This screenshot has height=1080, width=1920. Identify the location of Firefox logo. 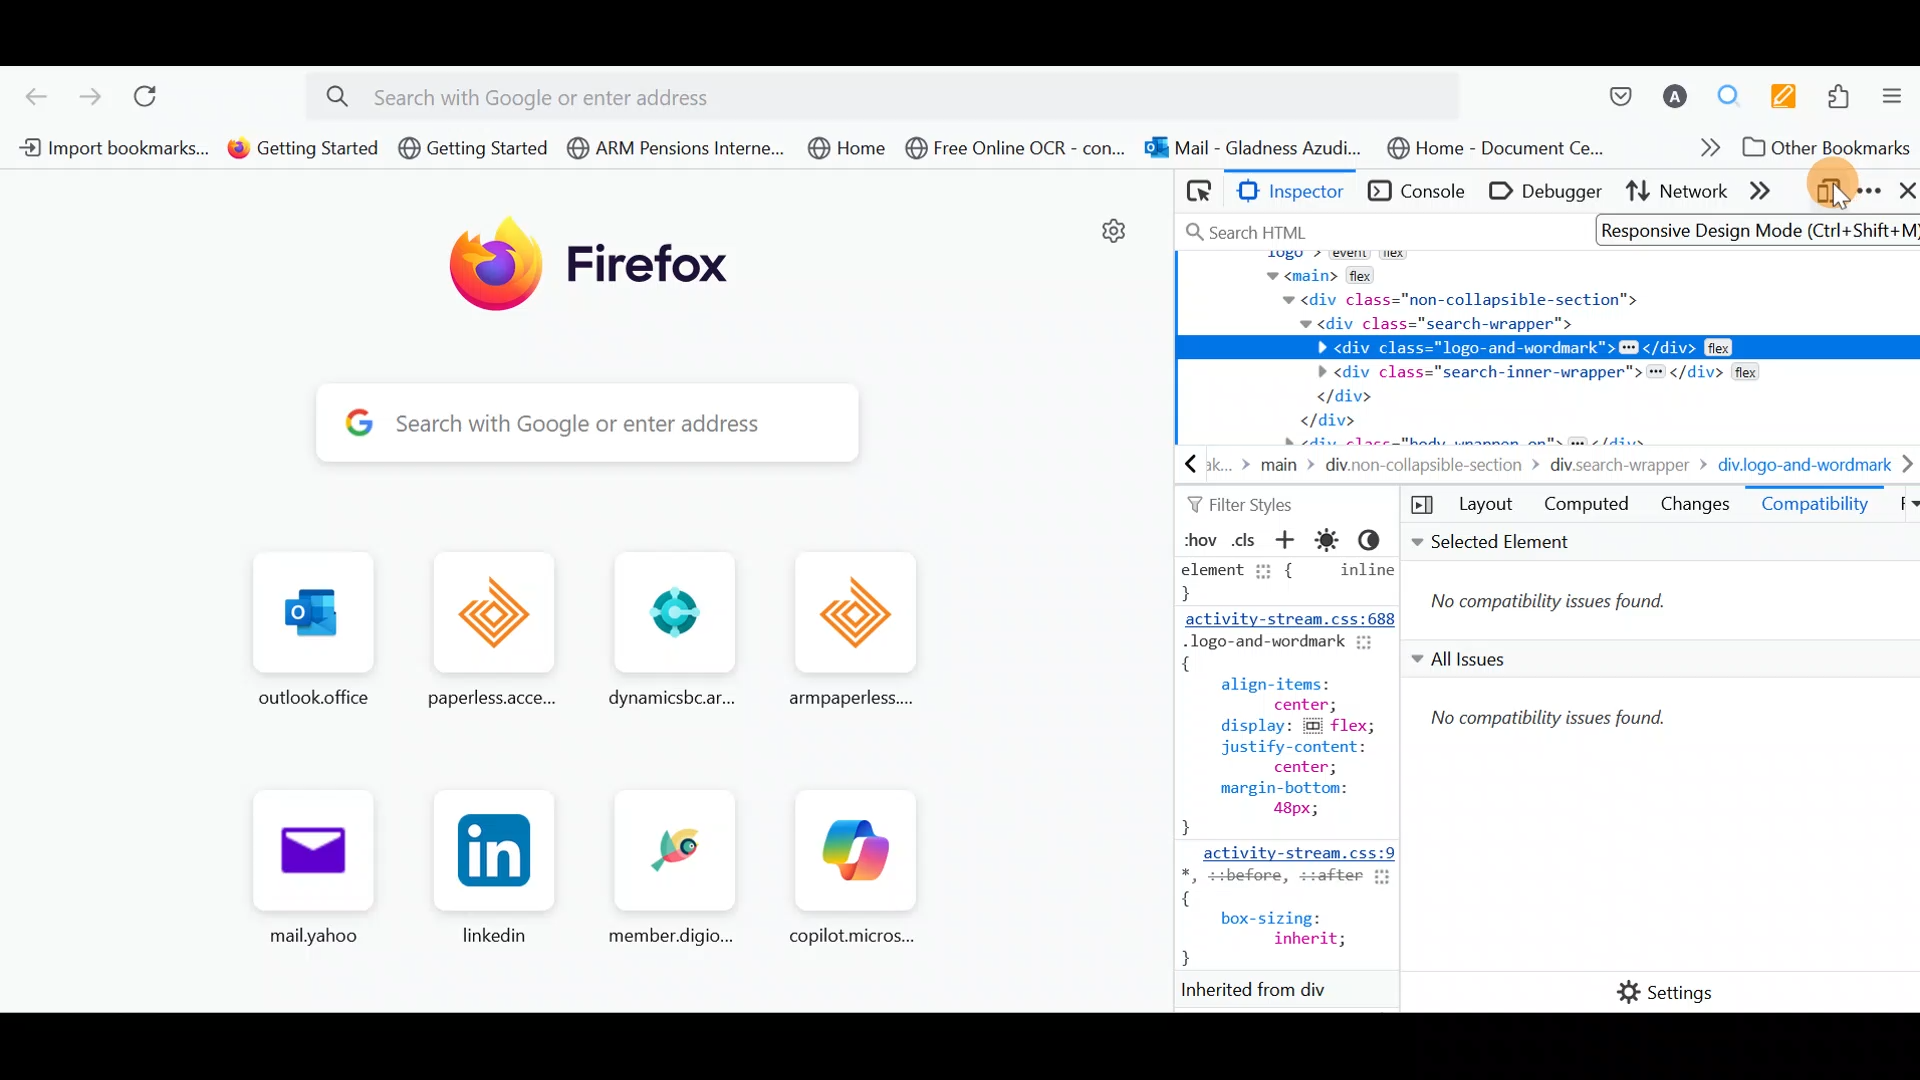
(591, 267).